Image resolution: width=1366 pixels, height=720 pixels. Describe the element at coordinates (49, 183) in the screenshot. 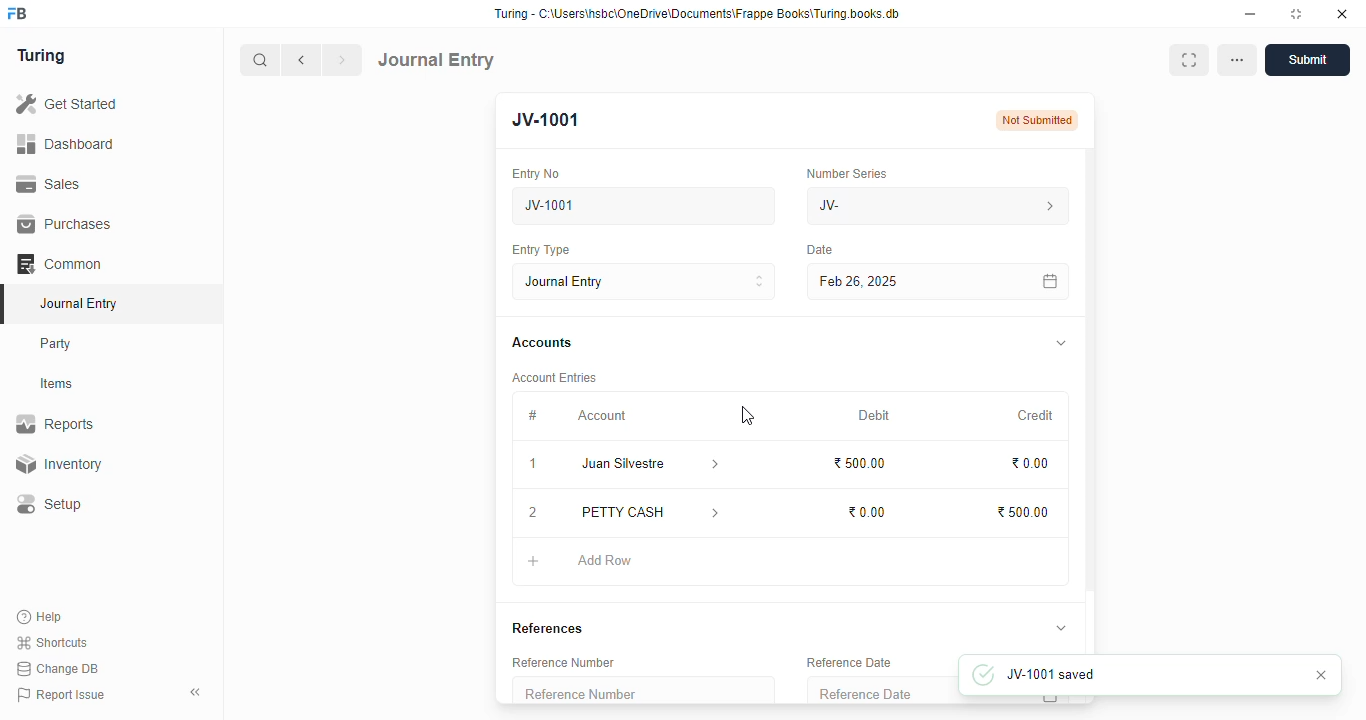

I see `sales` at that location.